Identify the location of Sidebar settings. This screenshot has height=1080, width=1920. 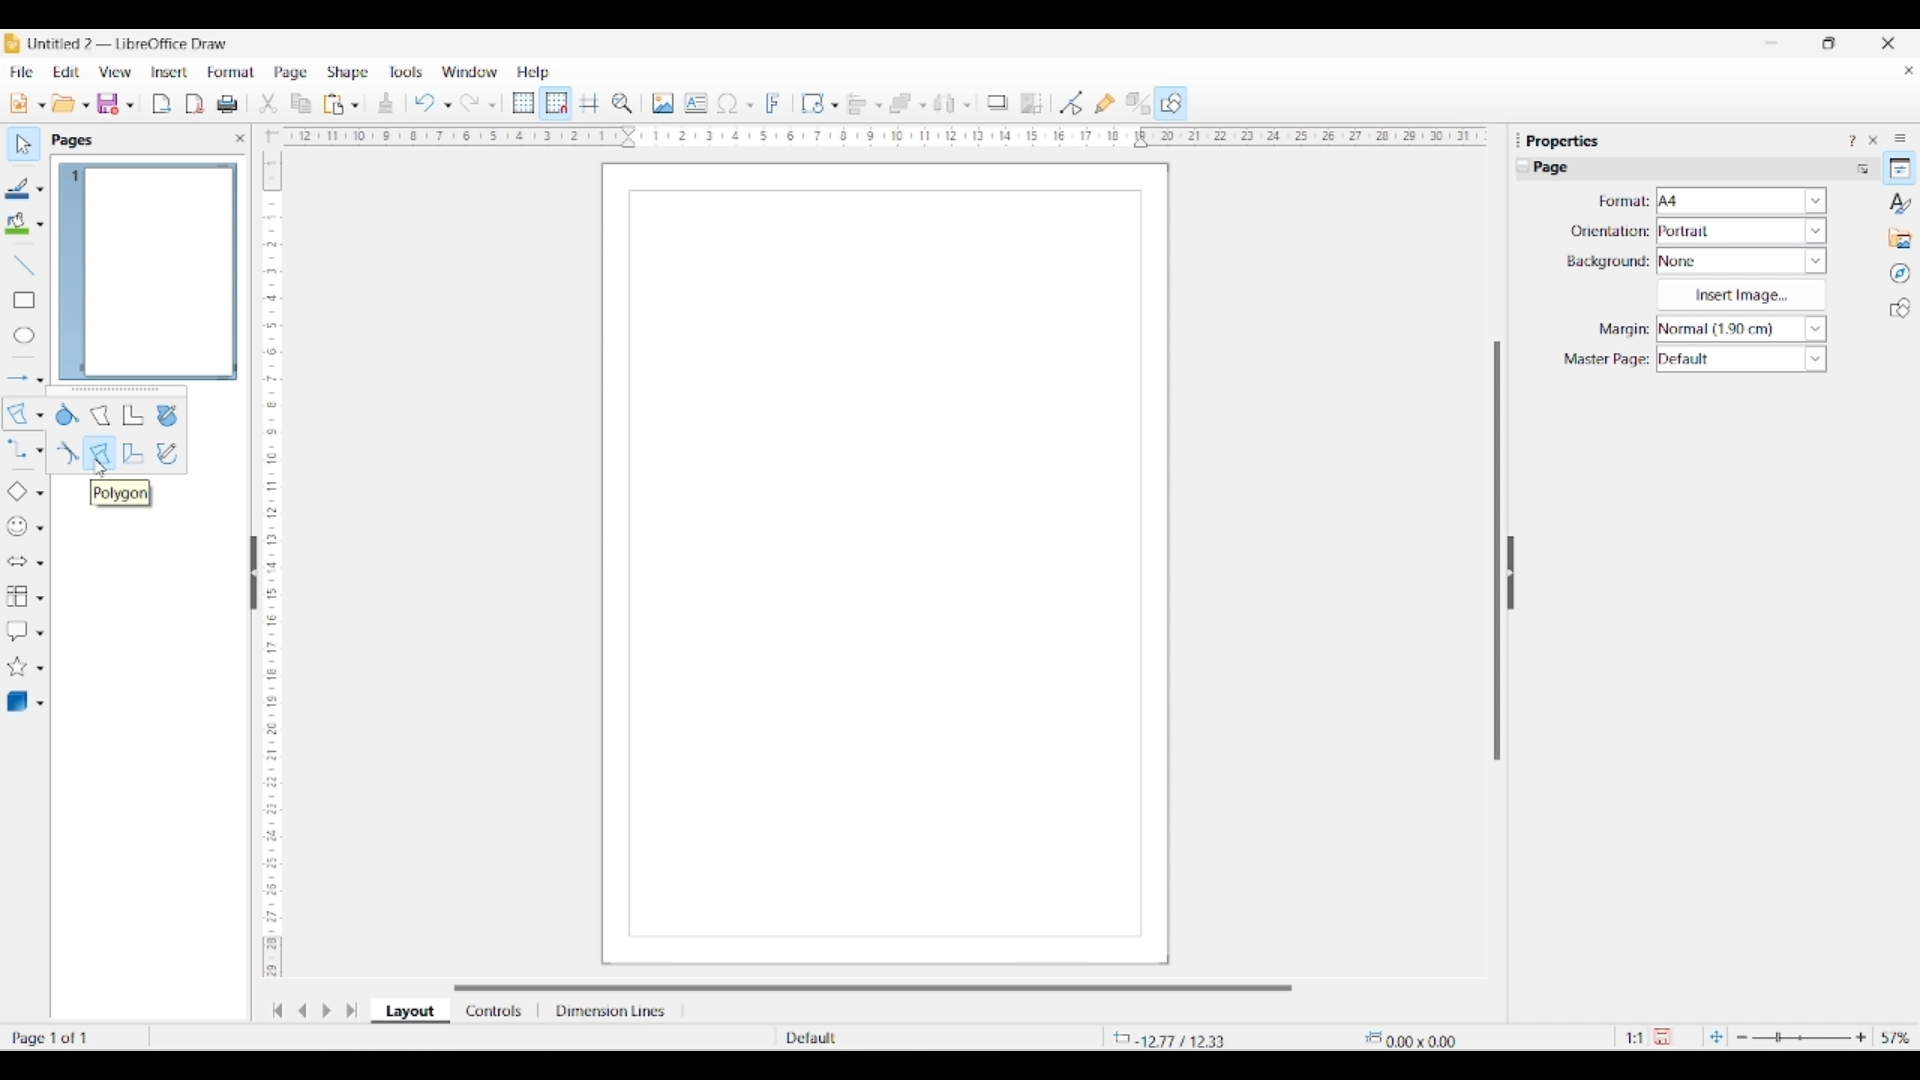
(1900, 137).